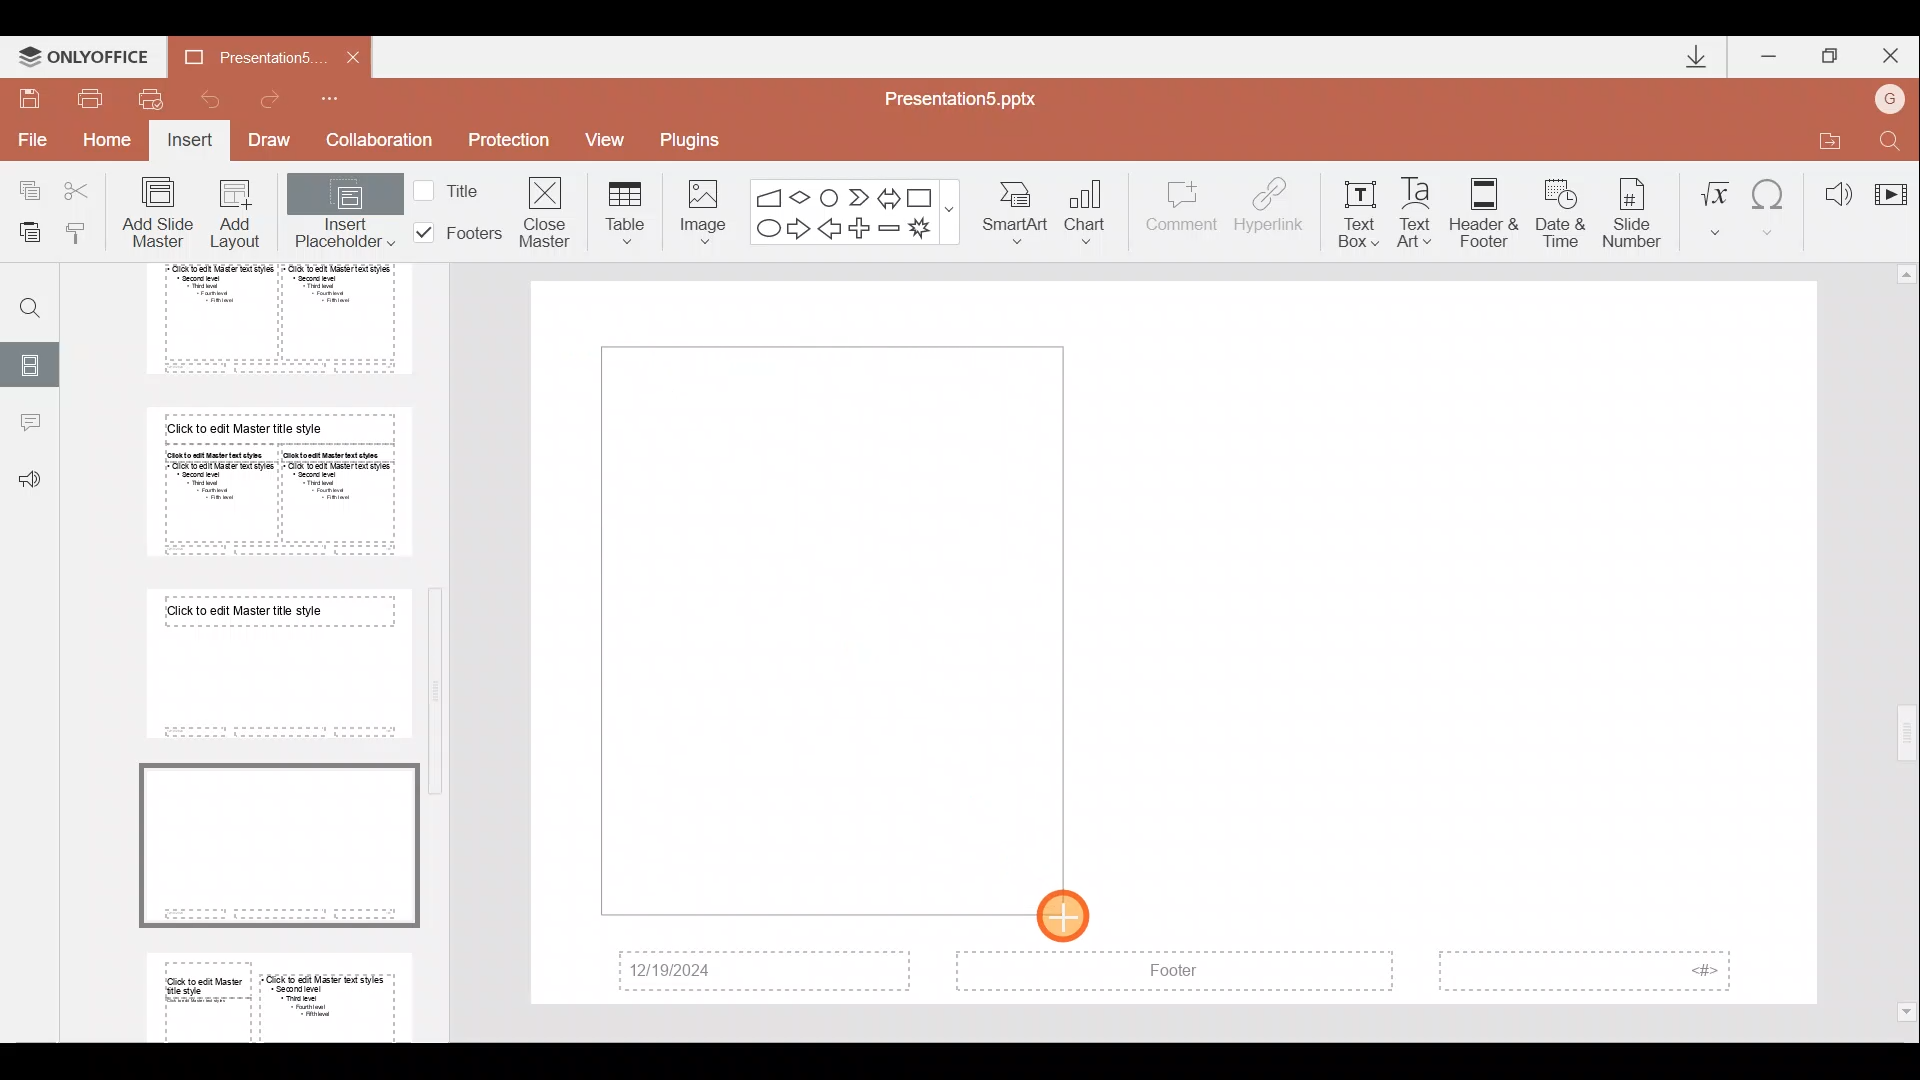 Image resolution: width=1920 pixels, height=1080 pixels. What do you see at coordinates (191, 142) in the screenshot?
I see `Insert` at bounding box center [191, 142].